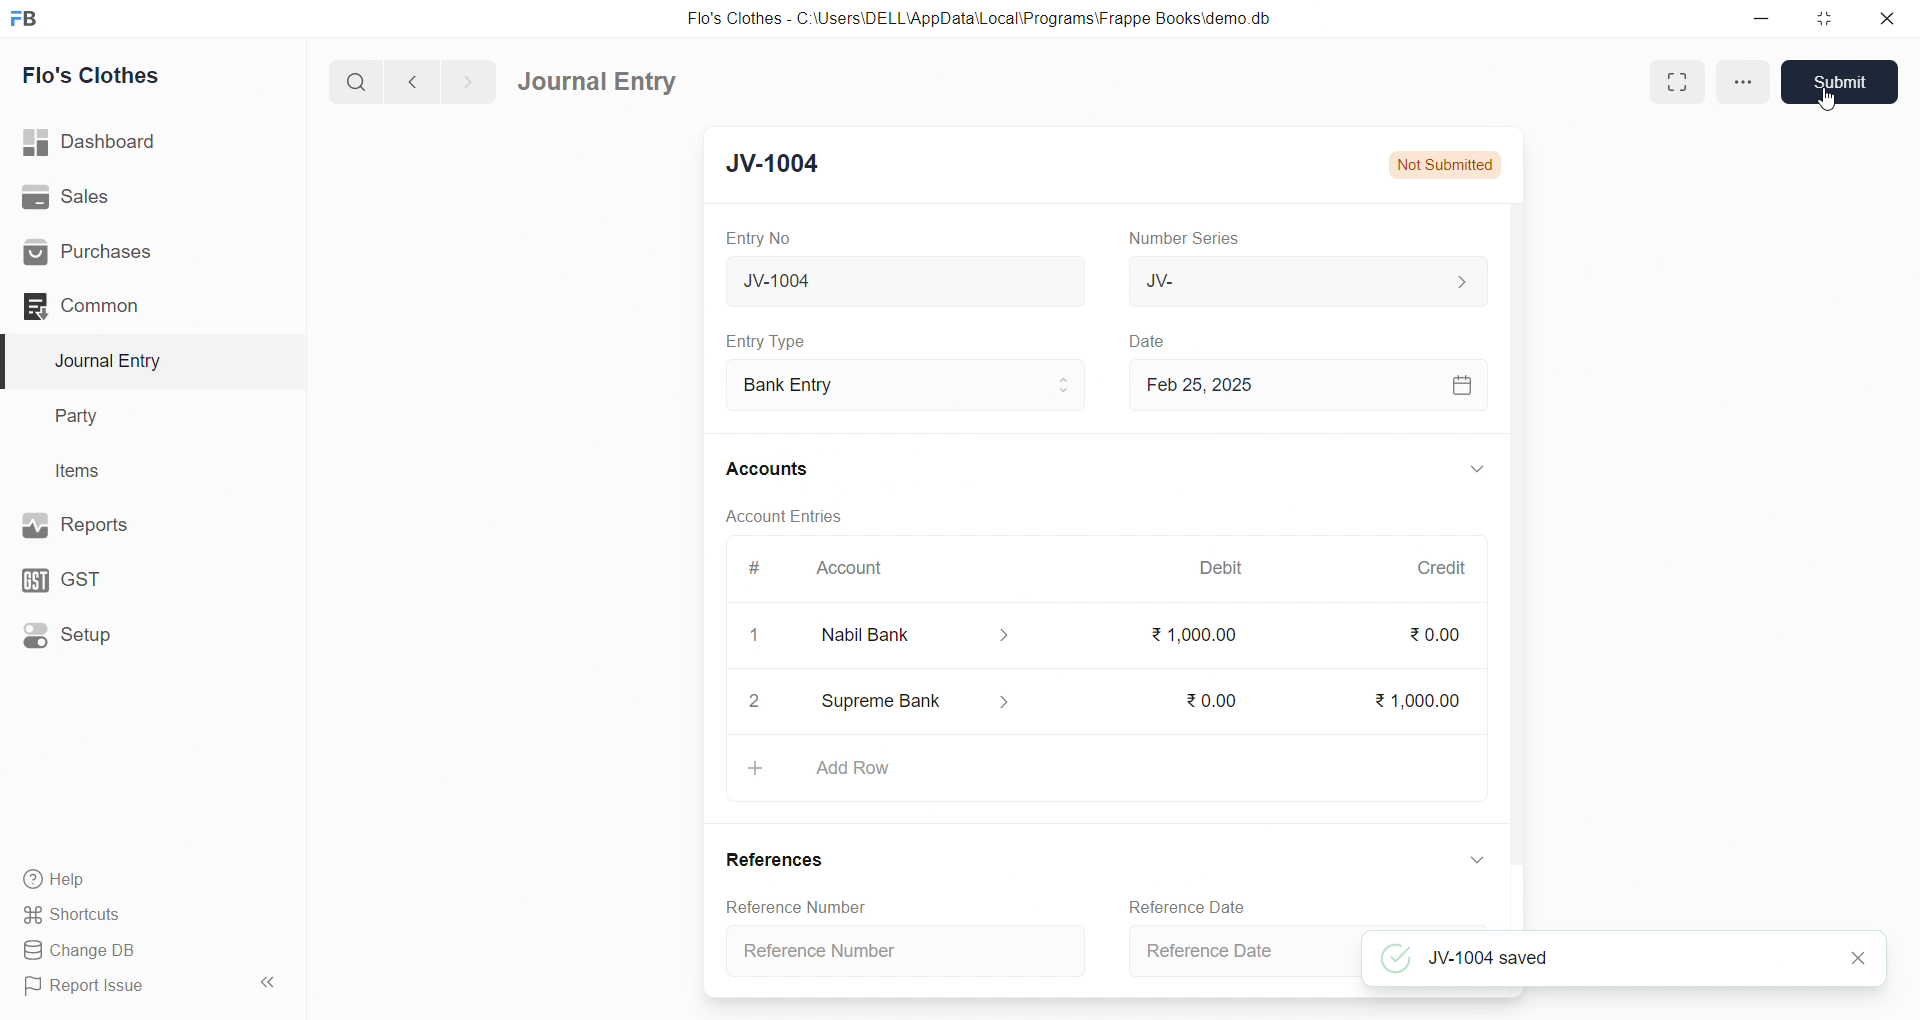 This screenshot has height=1020, width=1920. I want to click on Entry No., so click(758, 238).